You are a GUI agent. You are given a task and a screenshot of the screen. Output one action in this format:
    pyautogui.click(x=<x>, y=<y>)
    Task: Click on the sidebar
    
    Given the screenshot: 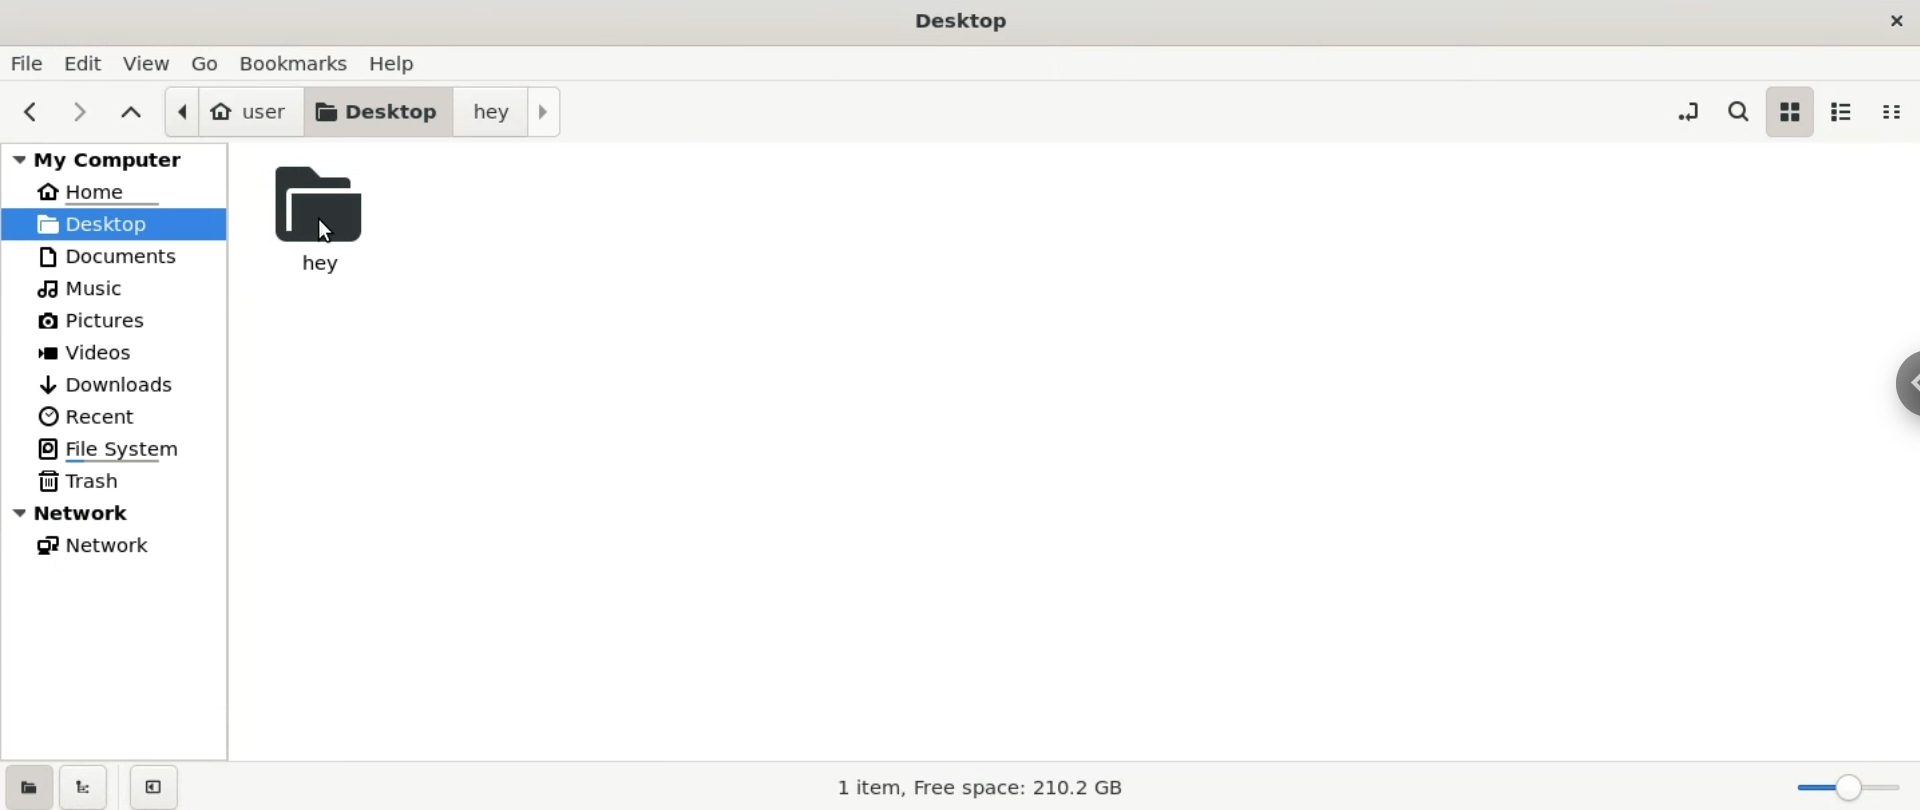 What is the action you would take?
    pyautogui.click(x=1897, y=385)
    